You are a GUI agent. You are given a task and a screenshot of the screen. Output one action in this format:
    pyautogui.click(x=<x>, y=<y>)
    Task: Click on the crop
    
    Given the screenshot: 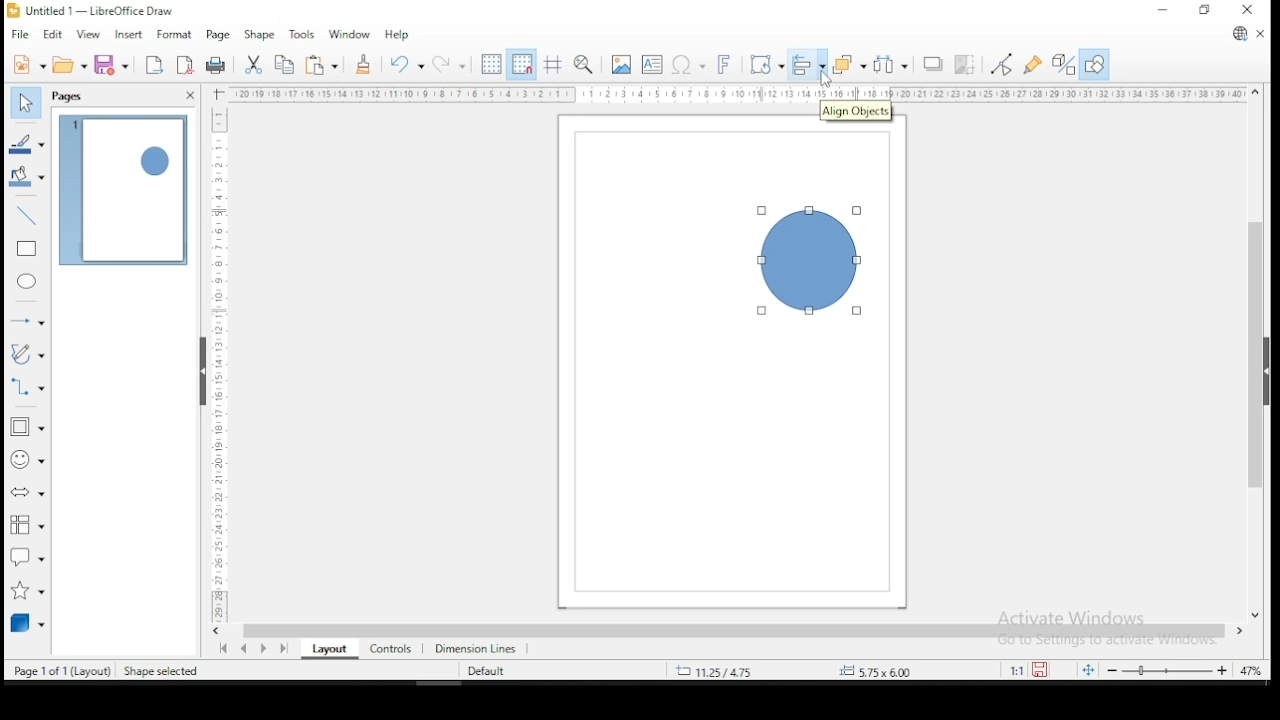 What is the action you would take?
    pyautogui.click(x=964, y=66)
    